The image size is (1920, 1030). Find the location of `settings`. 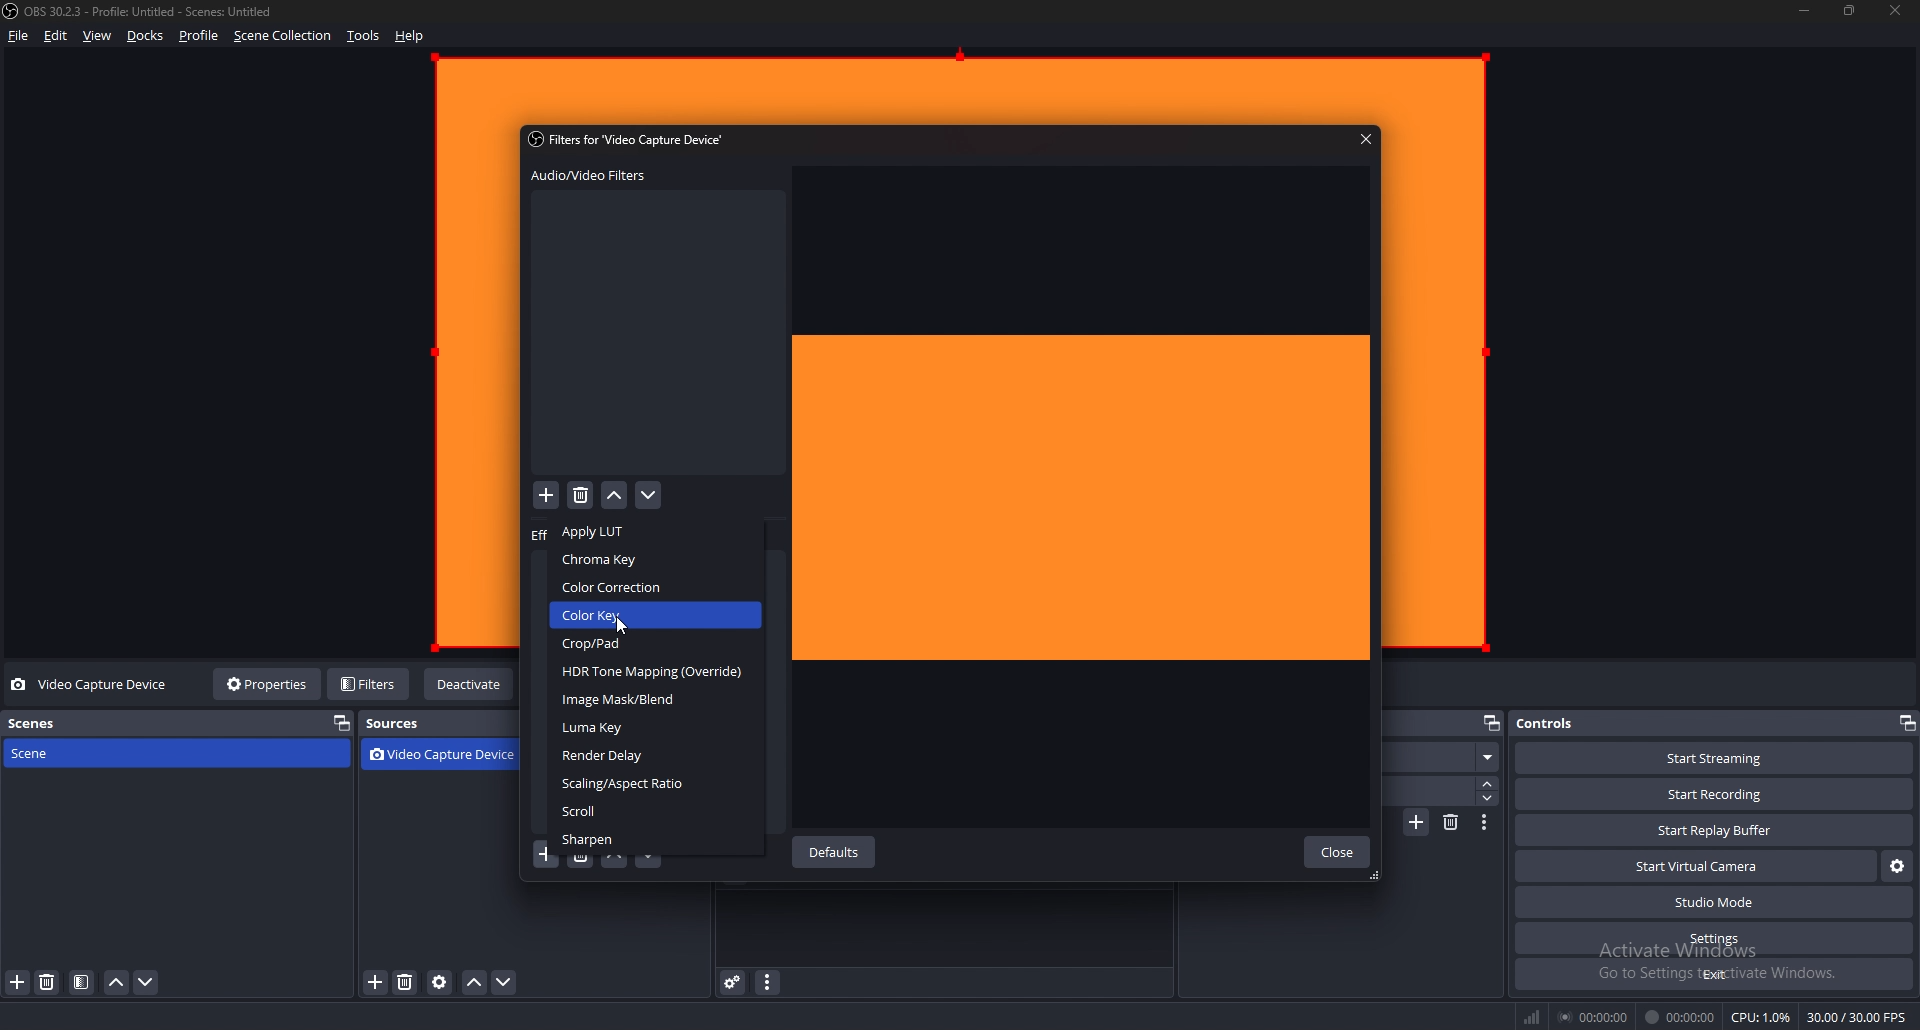

settings is located at coordinates (1714, 939).